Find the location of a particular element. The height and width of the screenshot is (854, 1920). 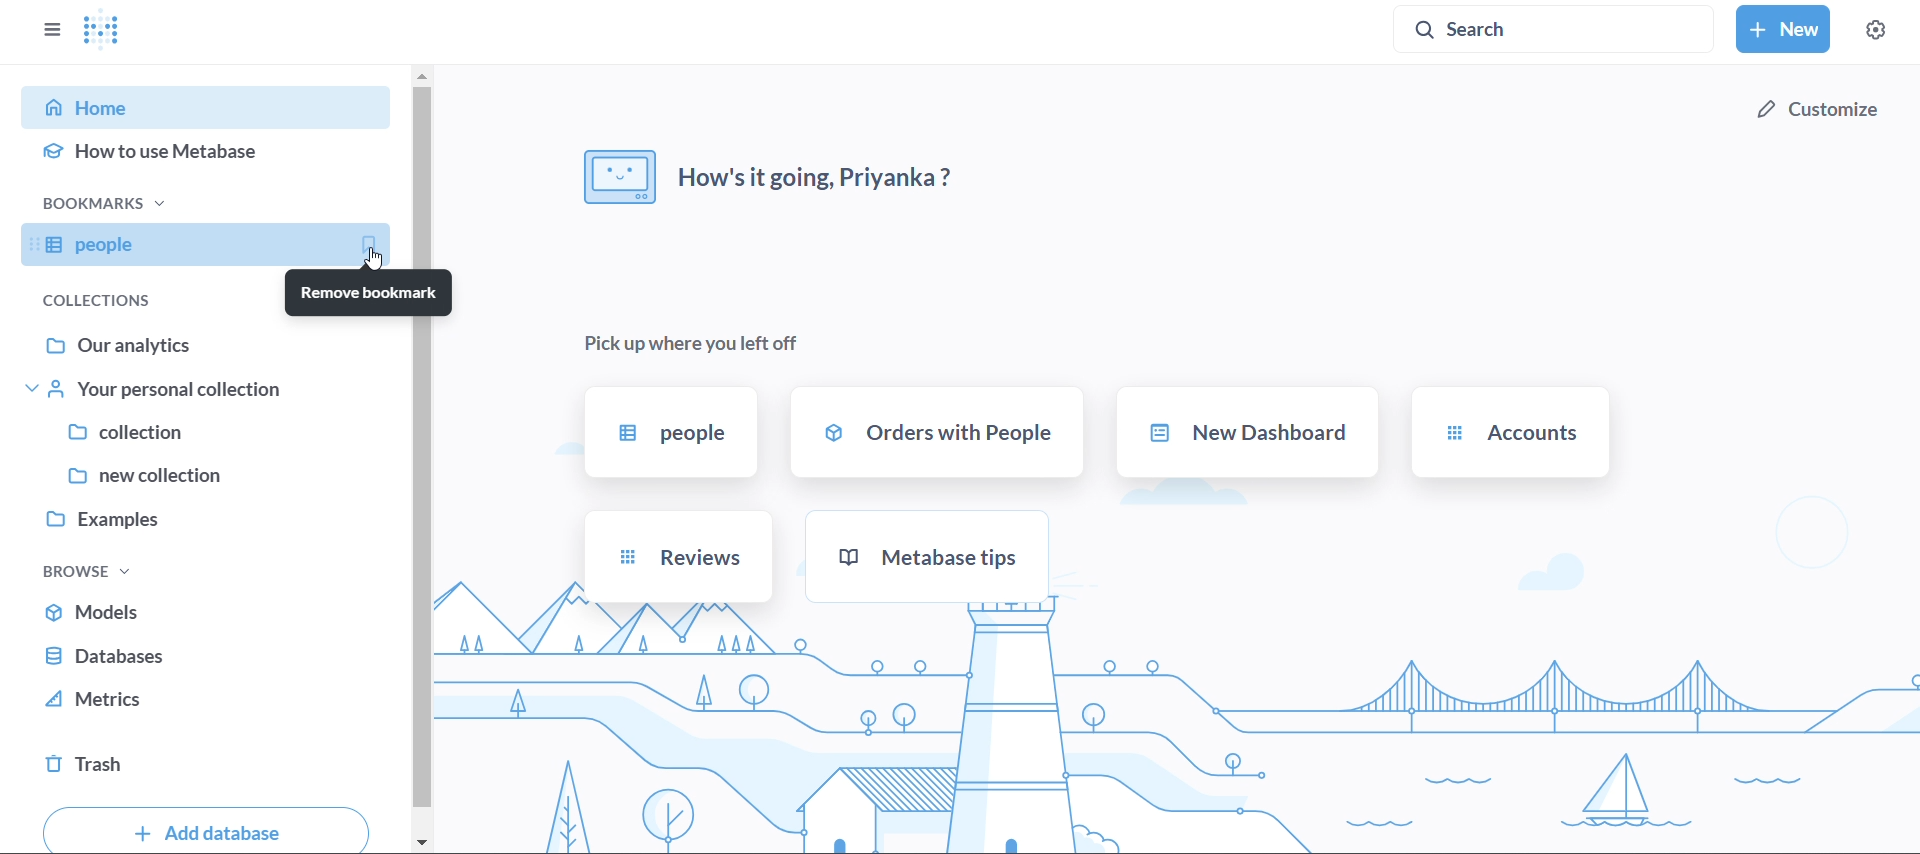

search is located at coordinates (1555, 30).